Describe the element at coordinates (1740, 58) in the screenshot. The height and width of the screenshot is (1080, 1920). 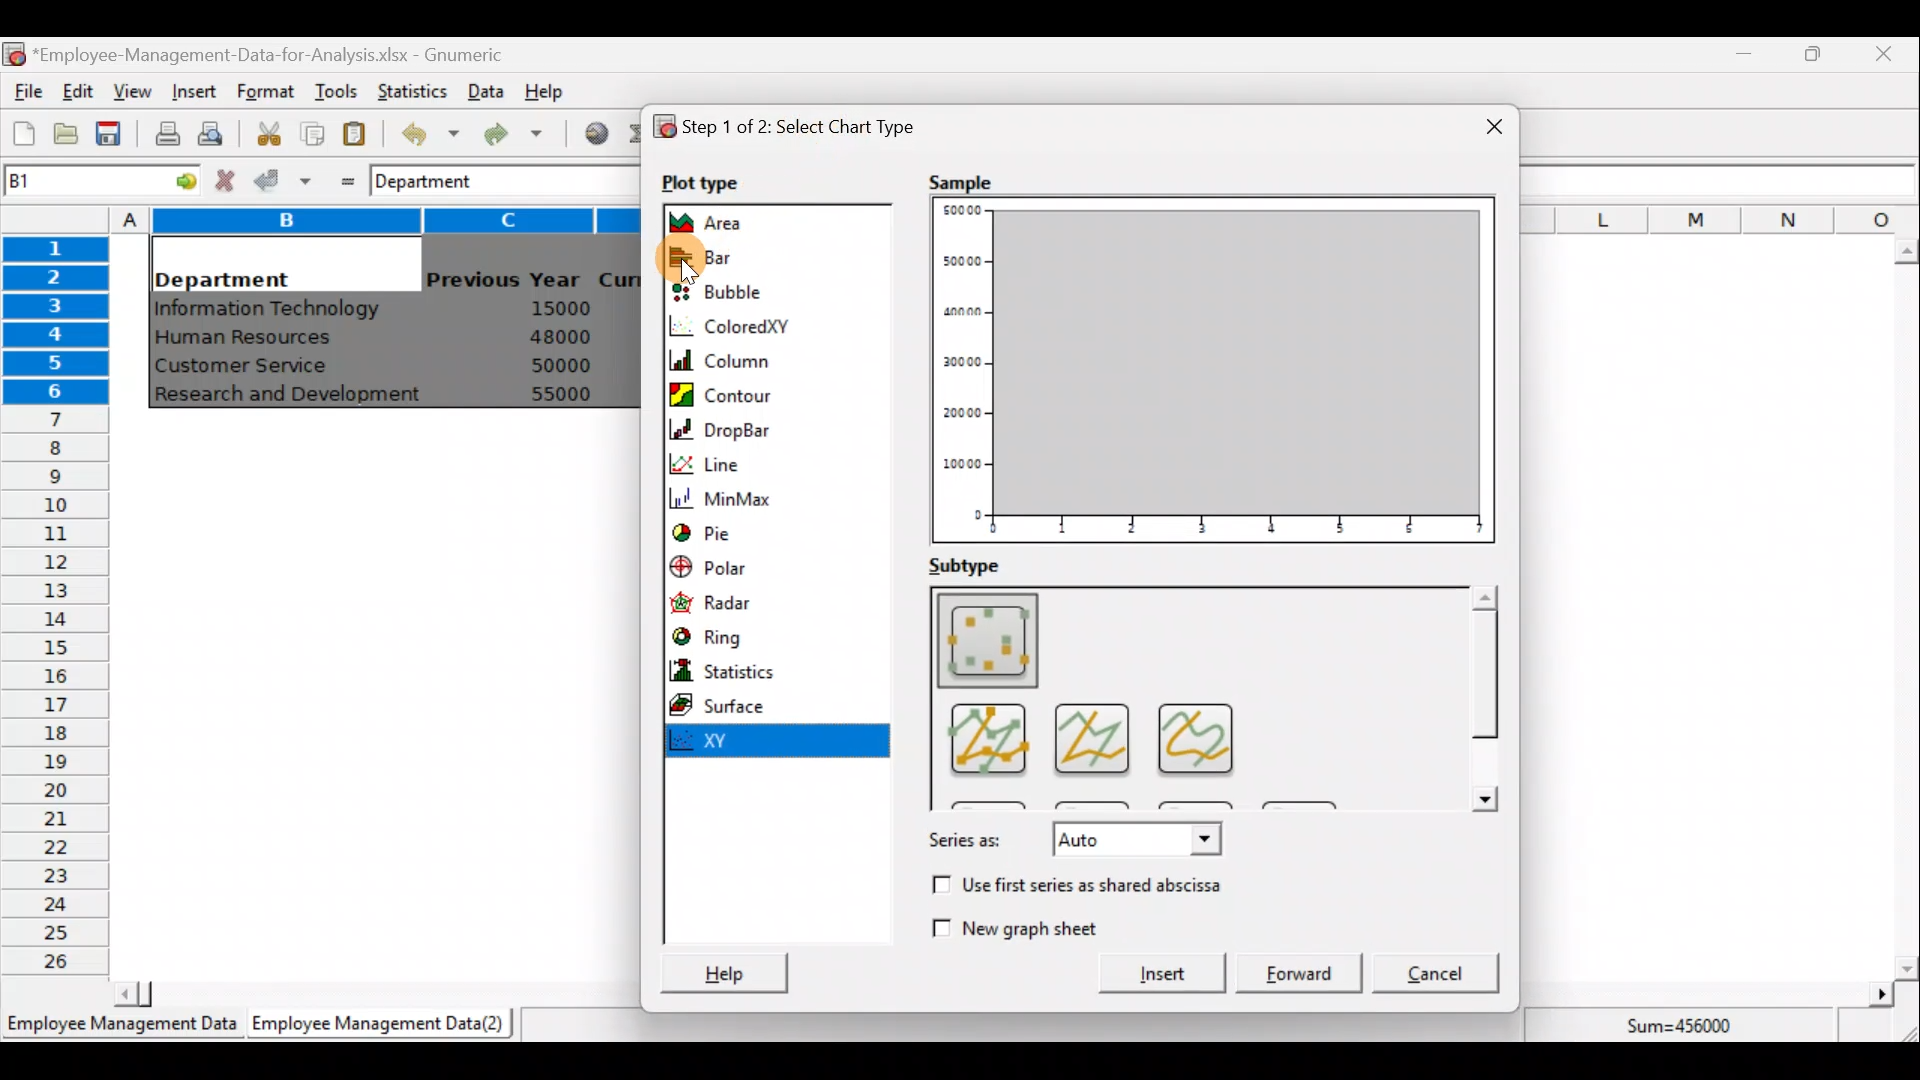
I see `Minimize` at that location.